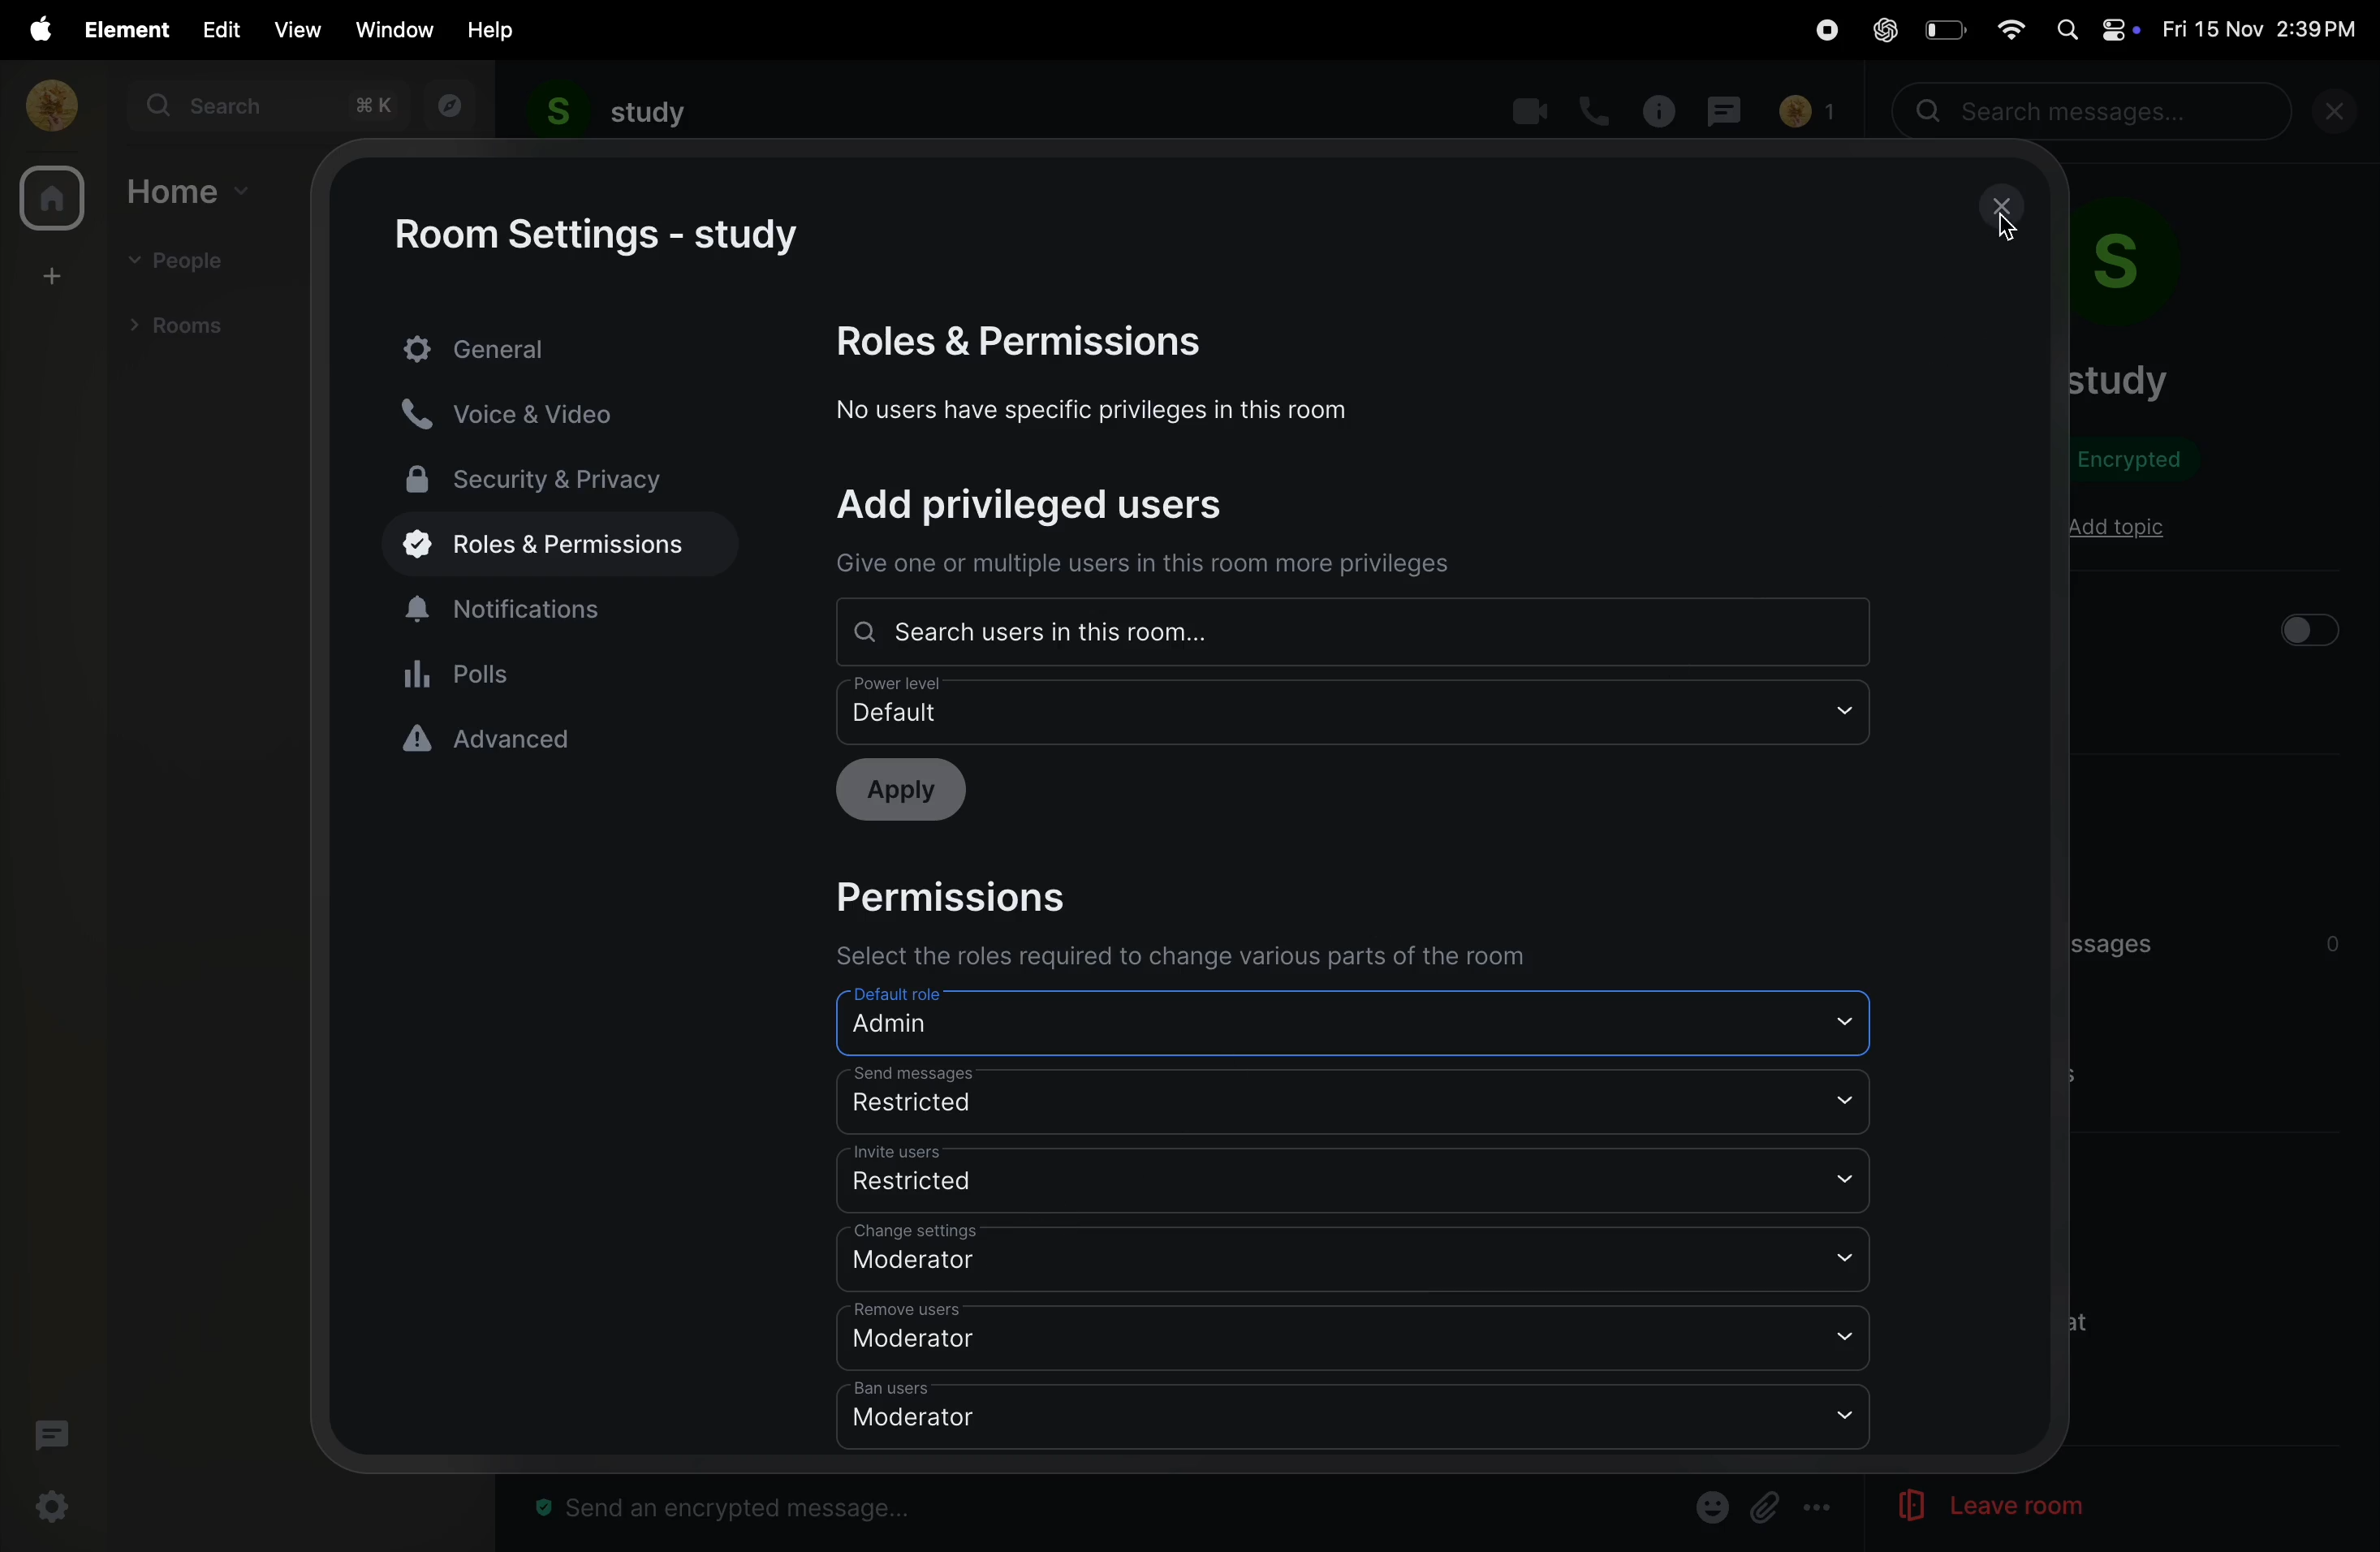 This screenshot has height=1552, width=2380. What do you see at coordinates (963, 894) in the screenshot?
I see `Permissions` at bounding box center [963, 894].